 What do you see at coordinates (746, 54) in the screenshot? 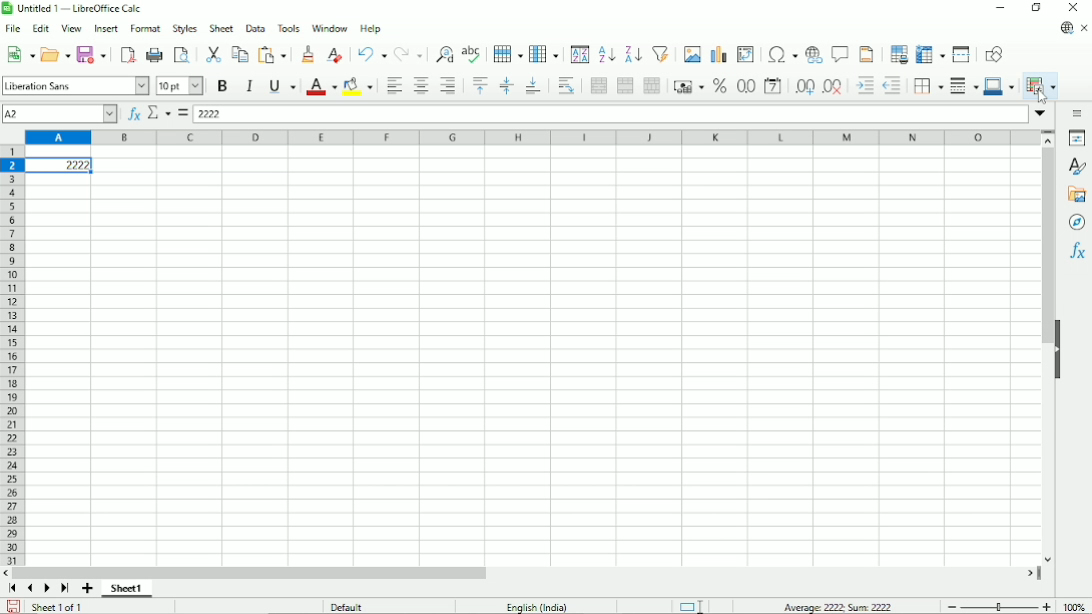
I see `Insert or edit pivot table` at bounding box center [746, 54].